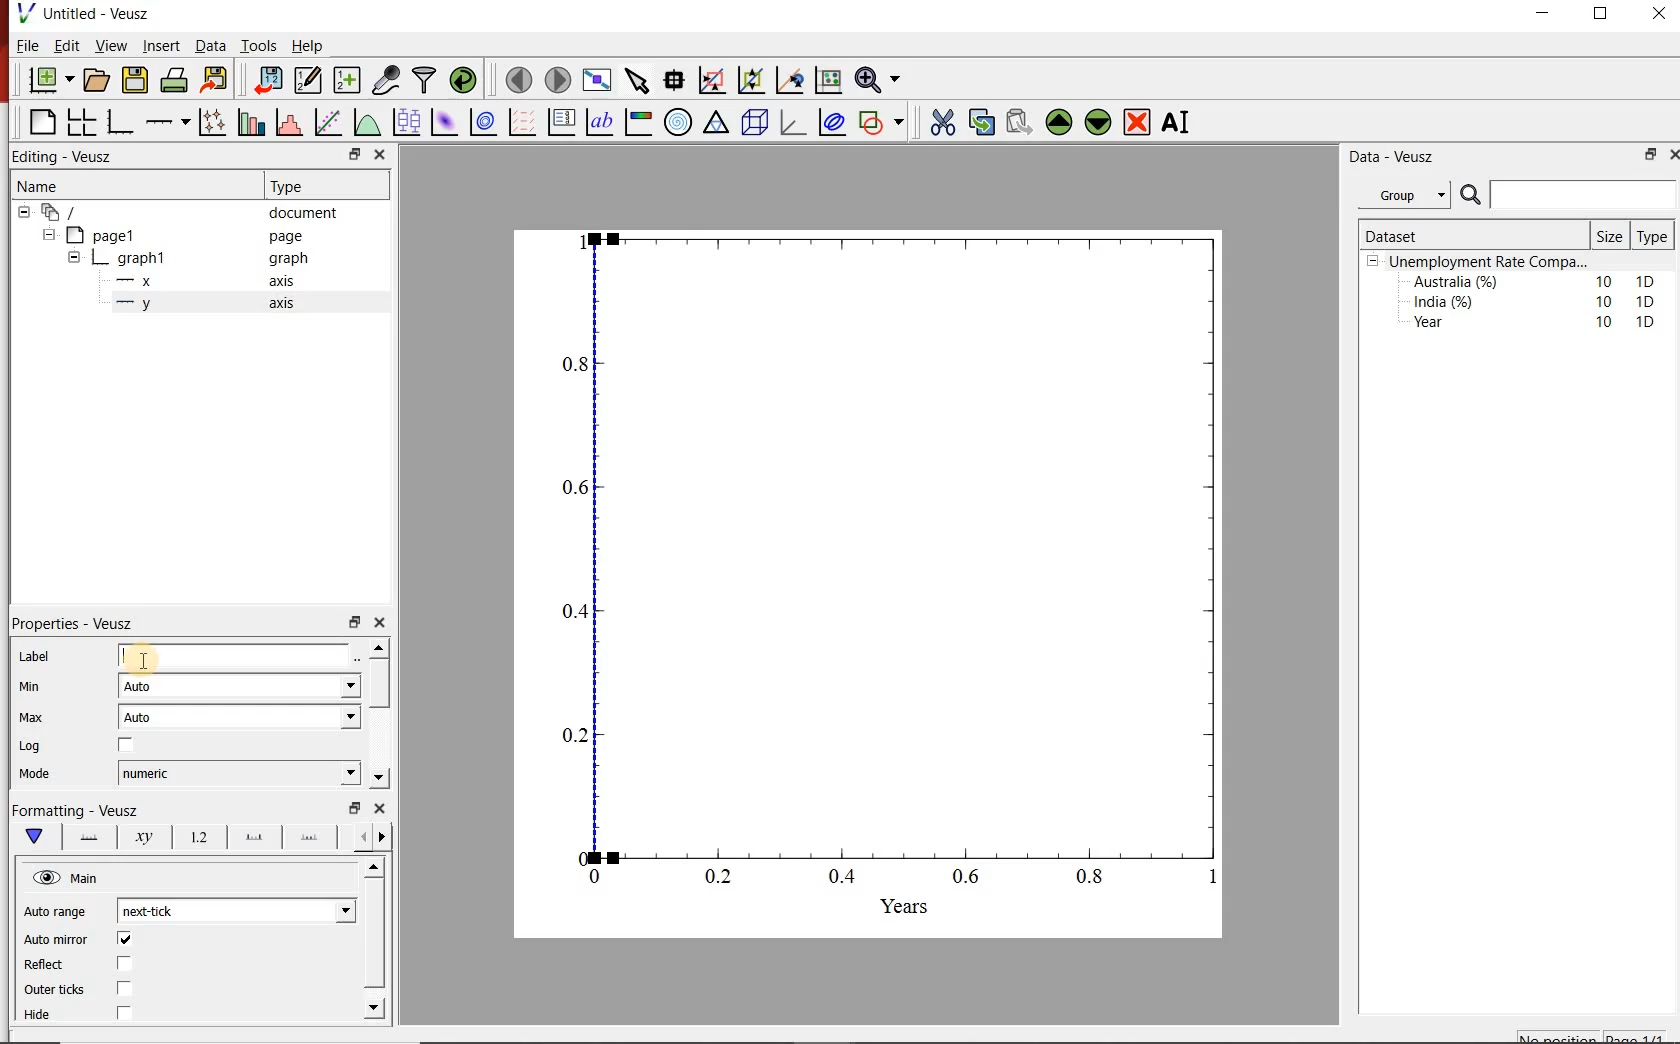  I want to click on read the data points, so click(676, 79).